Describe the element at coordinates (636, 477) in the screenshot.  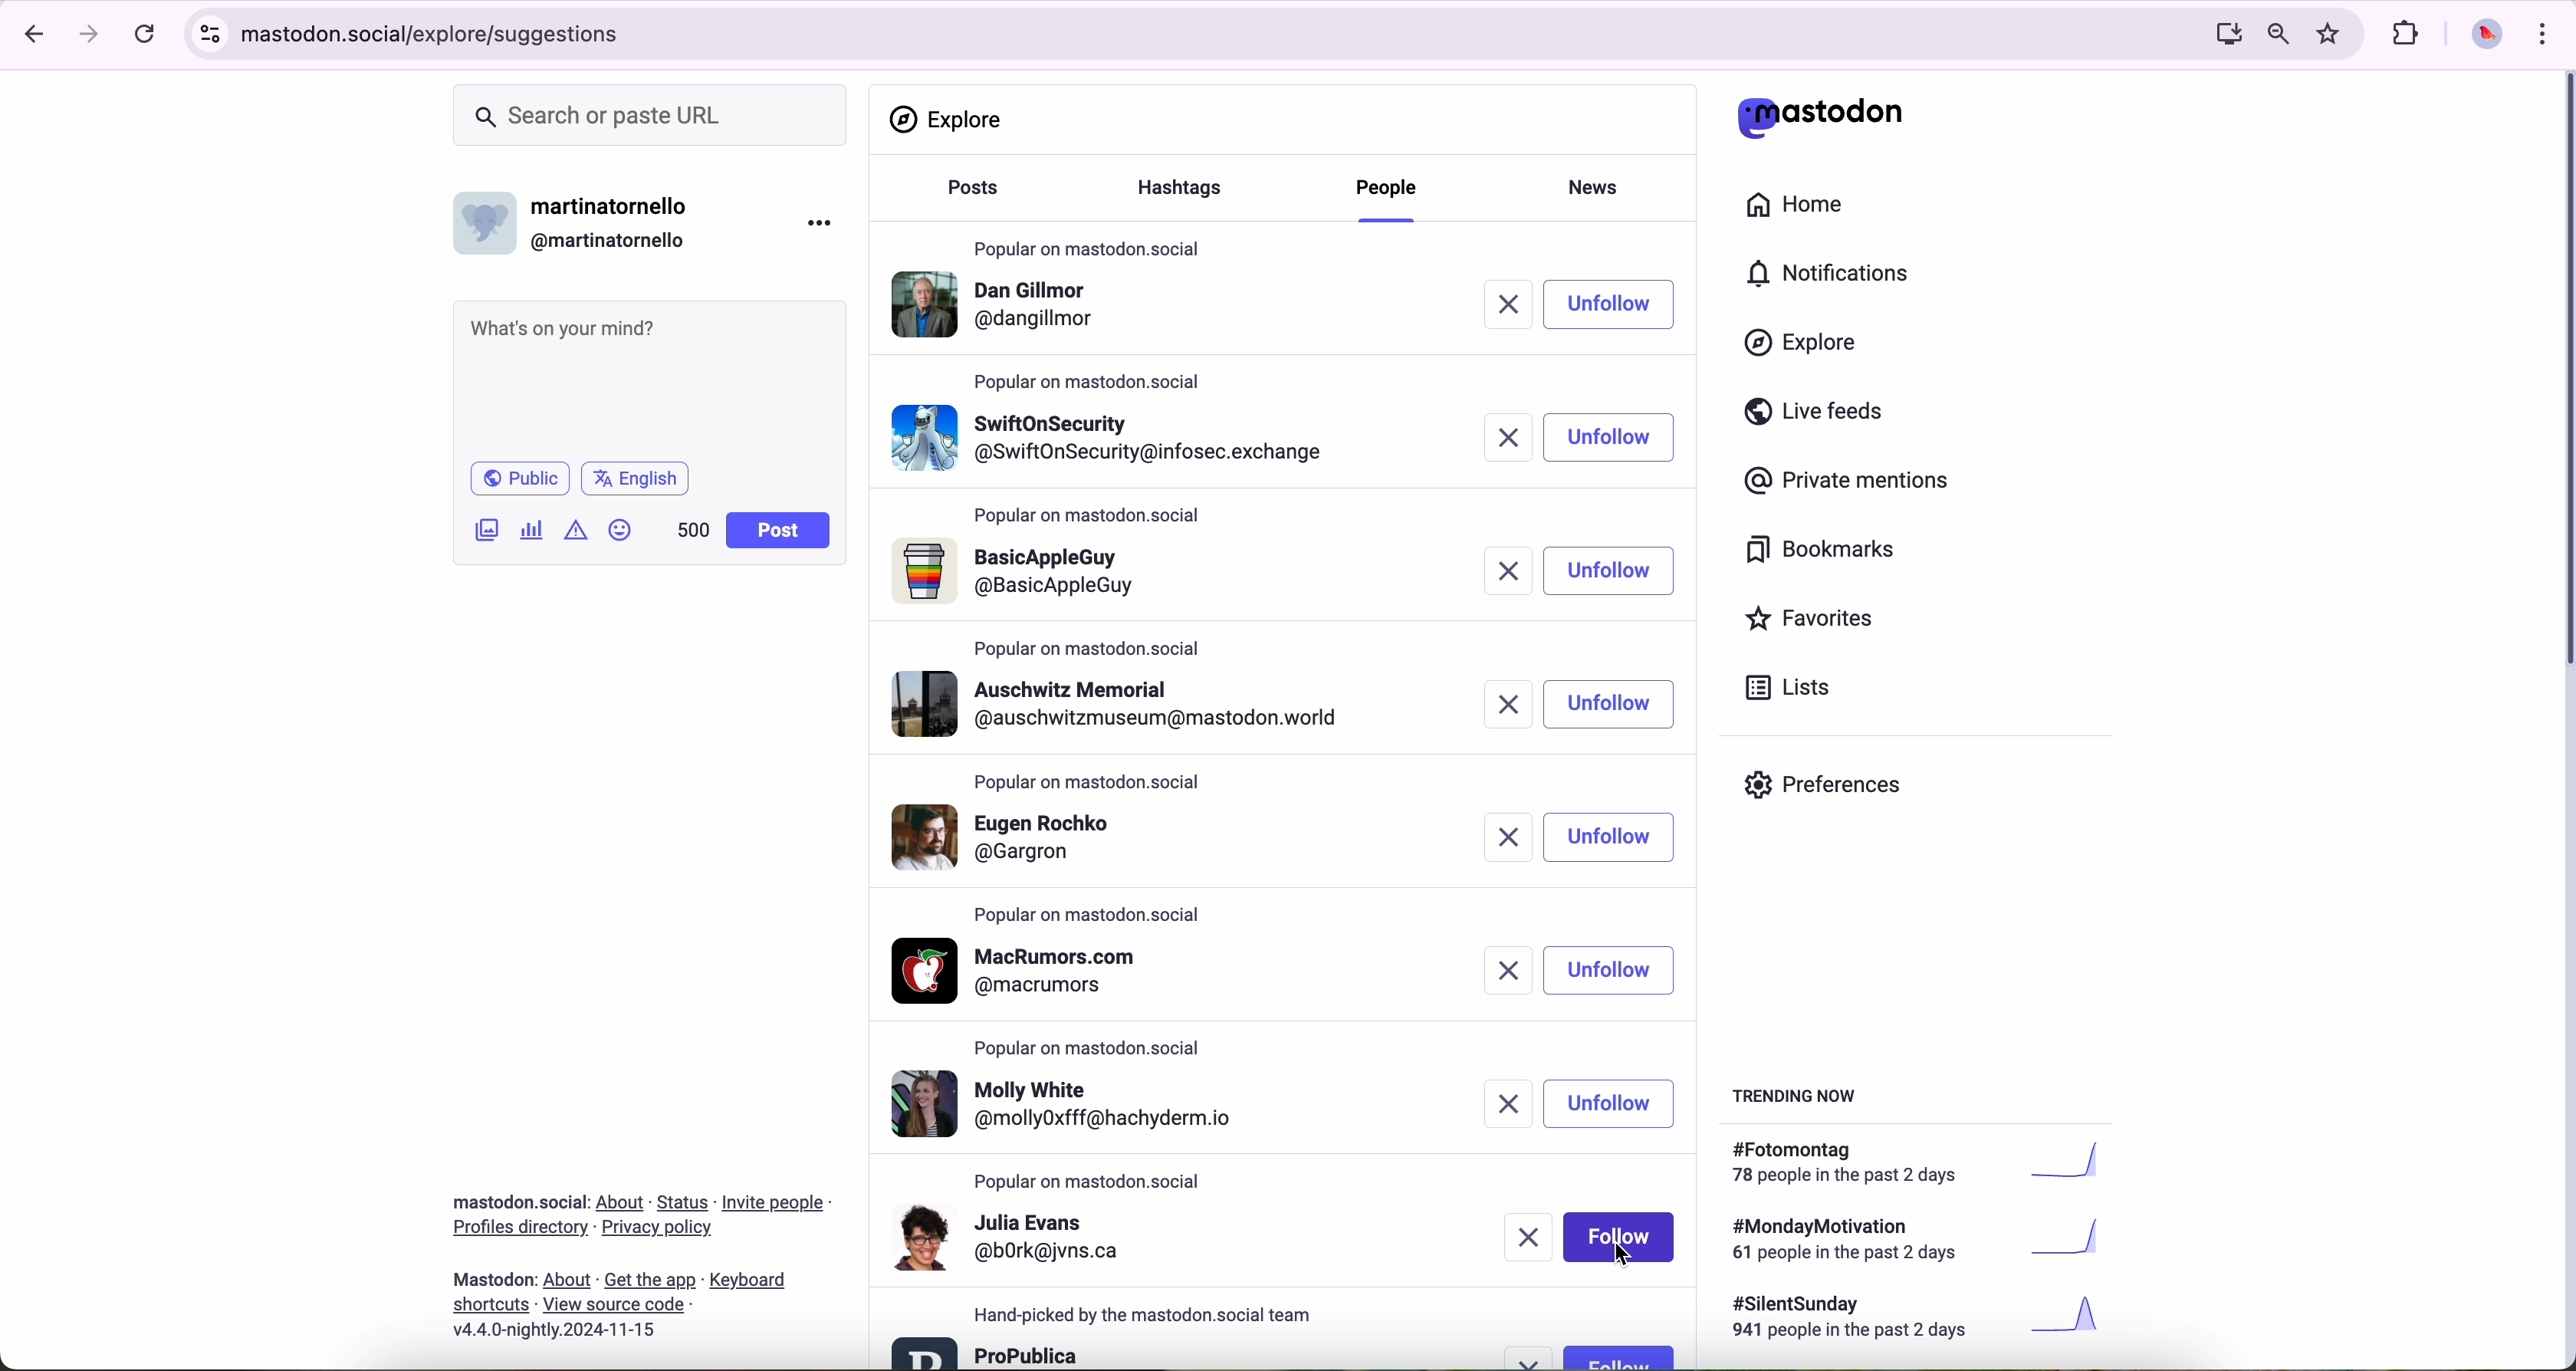
I see `language` at that location.